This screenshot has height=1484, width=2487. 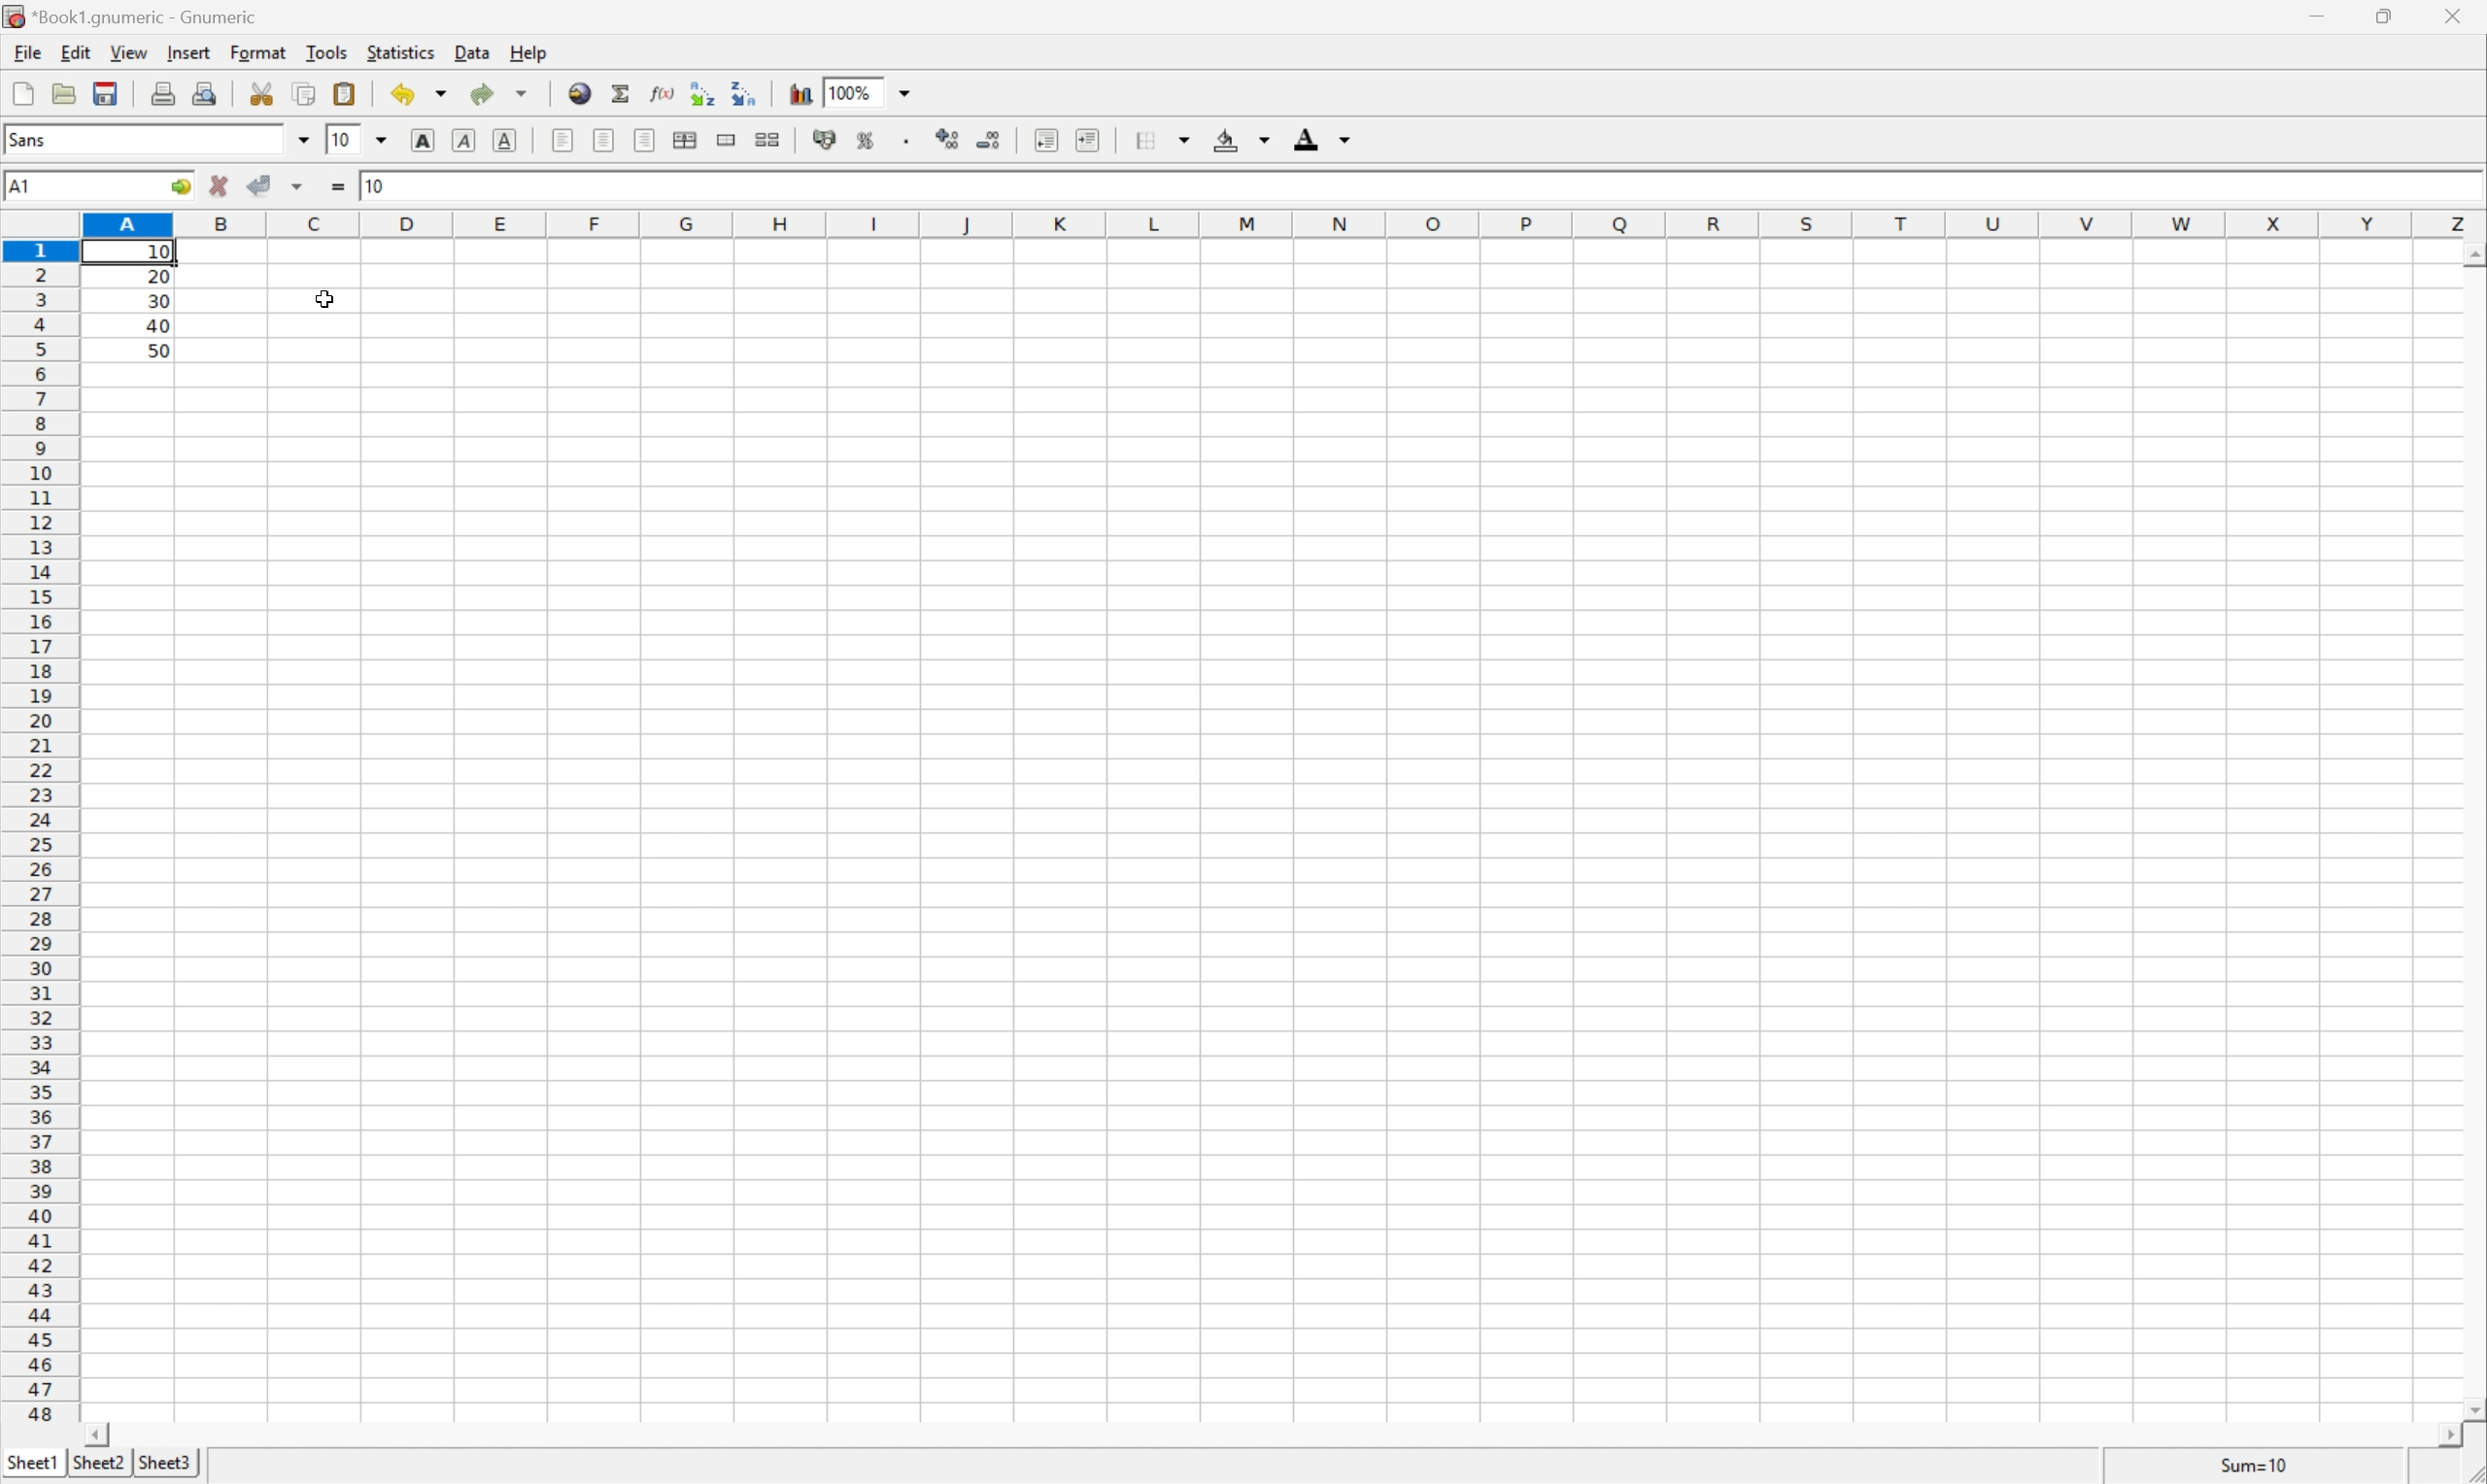 I want to click on Align right, so click(x=645, y=140).